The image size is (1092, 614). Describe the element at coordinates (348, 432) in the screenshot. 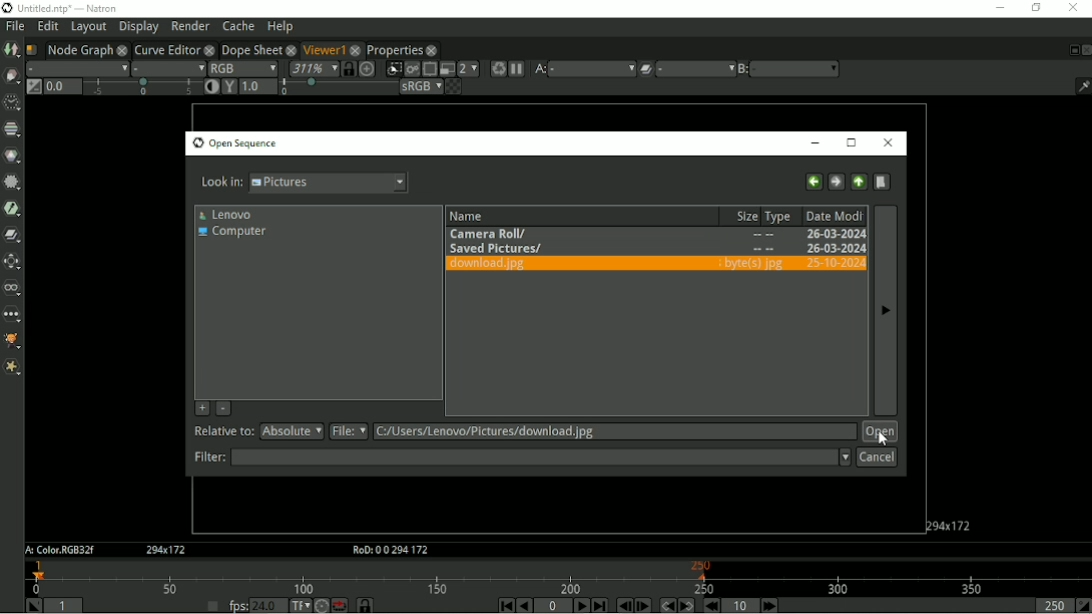

I see `file:` at that location.